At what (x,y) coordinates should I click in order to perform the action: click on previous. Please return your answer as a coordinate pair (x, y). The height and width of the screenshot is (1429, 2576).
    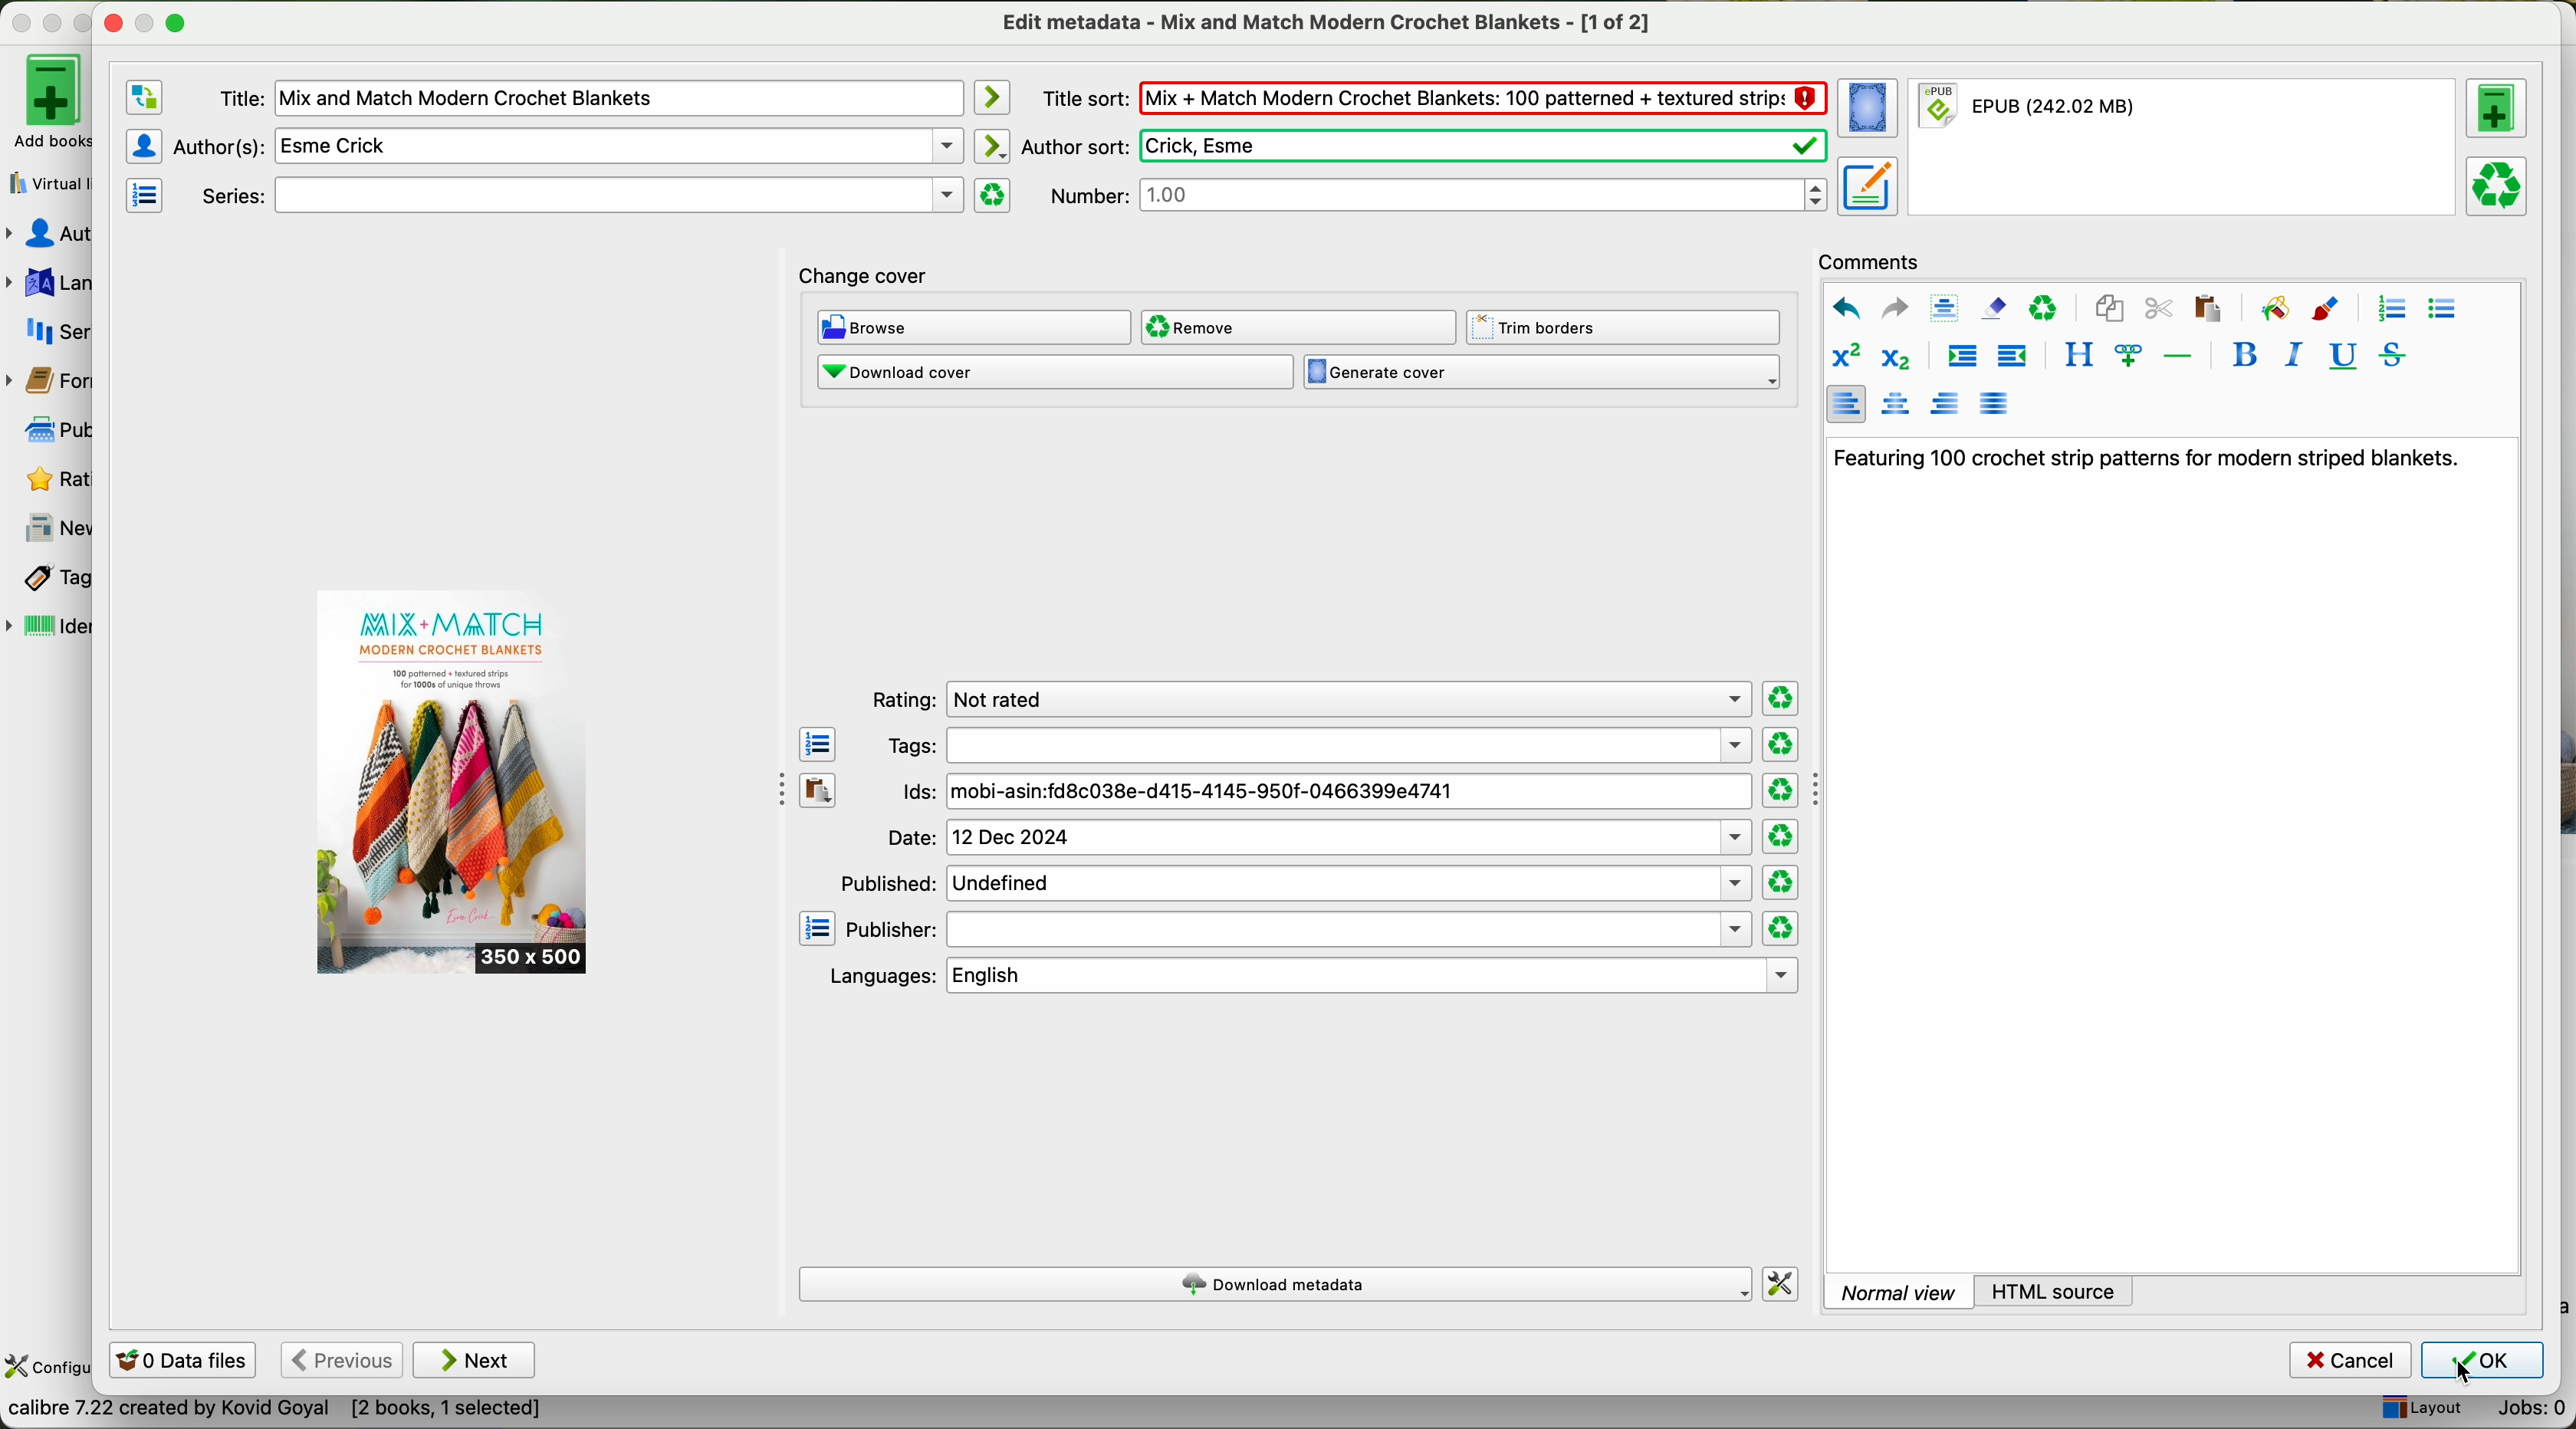
    Looking at the image, I should click on (340, 1361).